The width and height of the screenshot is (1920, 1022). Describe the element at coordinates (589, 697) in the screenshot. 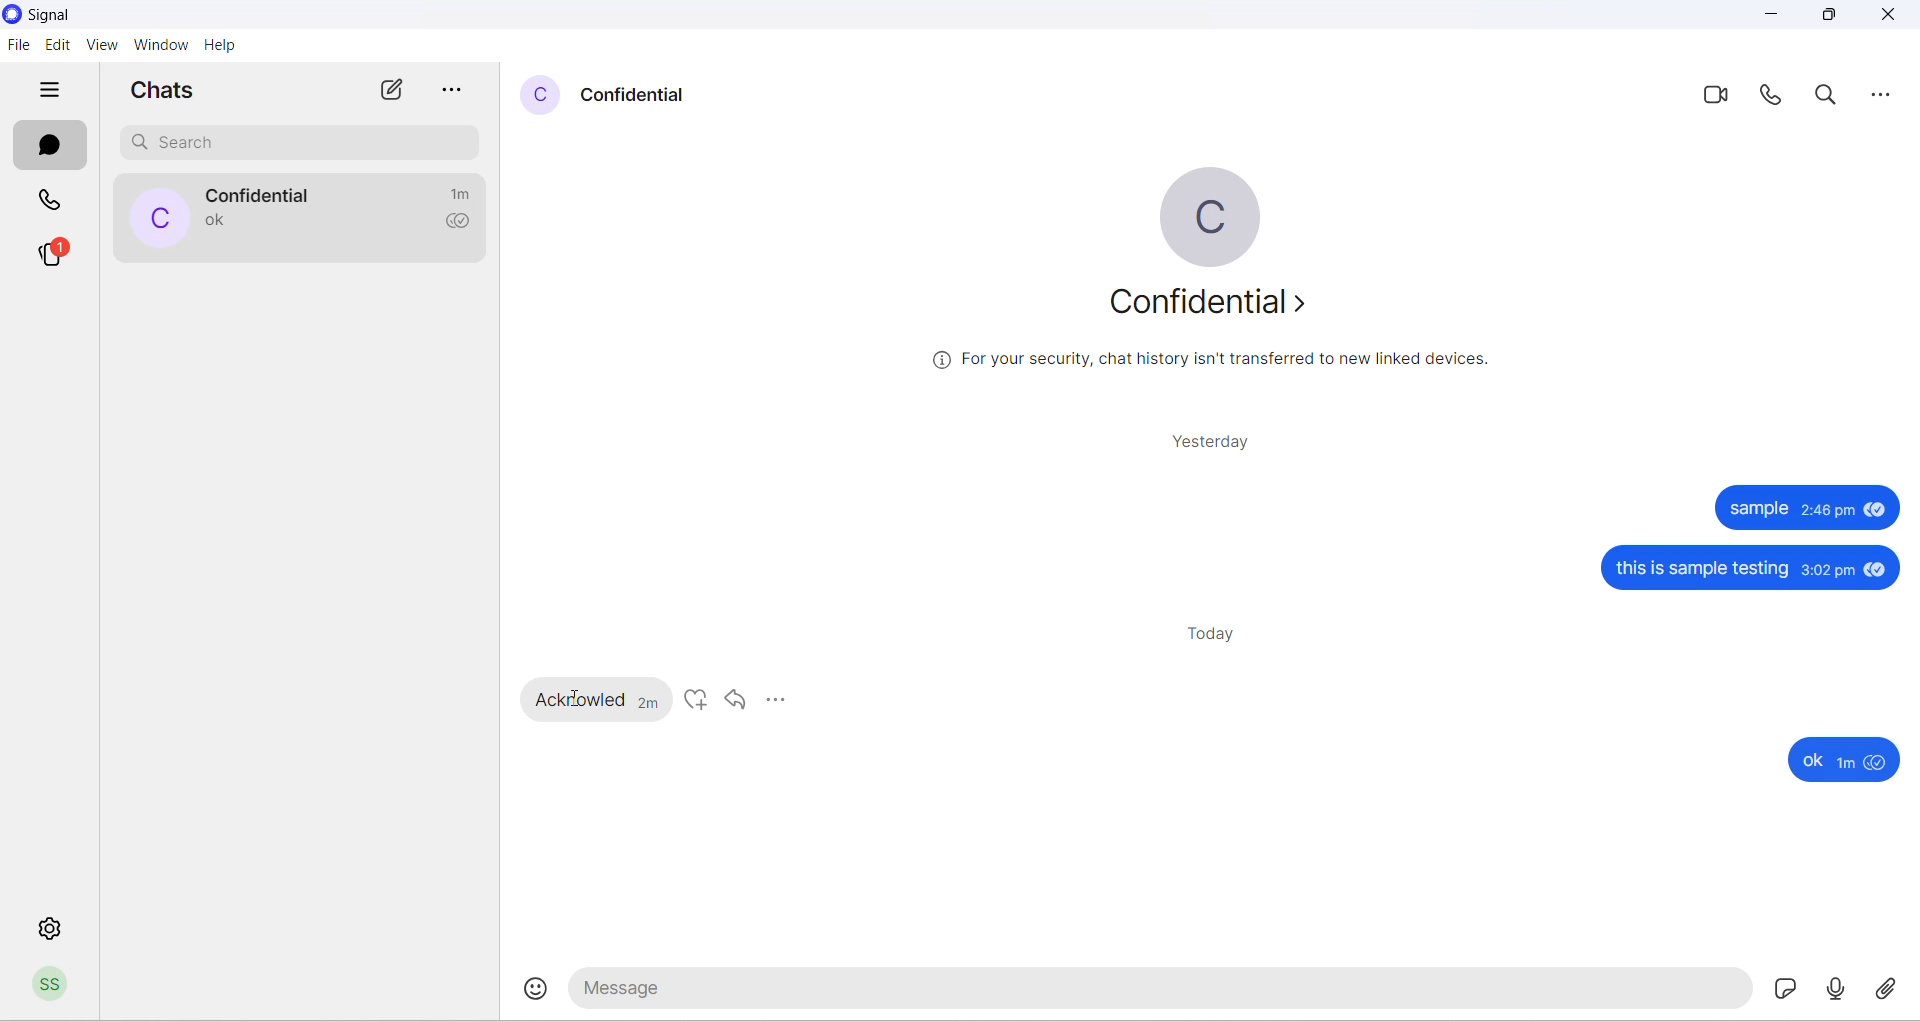

I see `received messages ` at that location.